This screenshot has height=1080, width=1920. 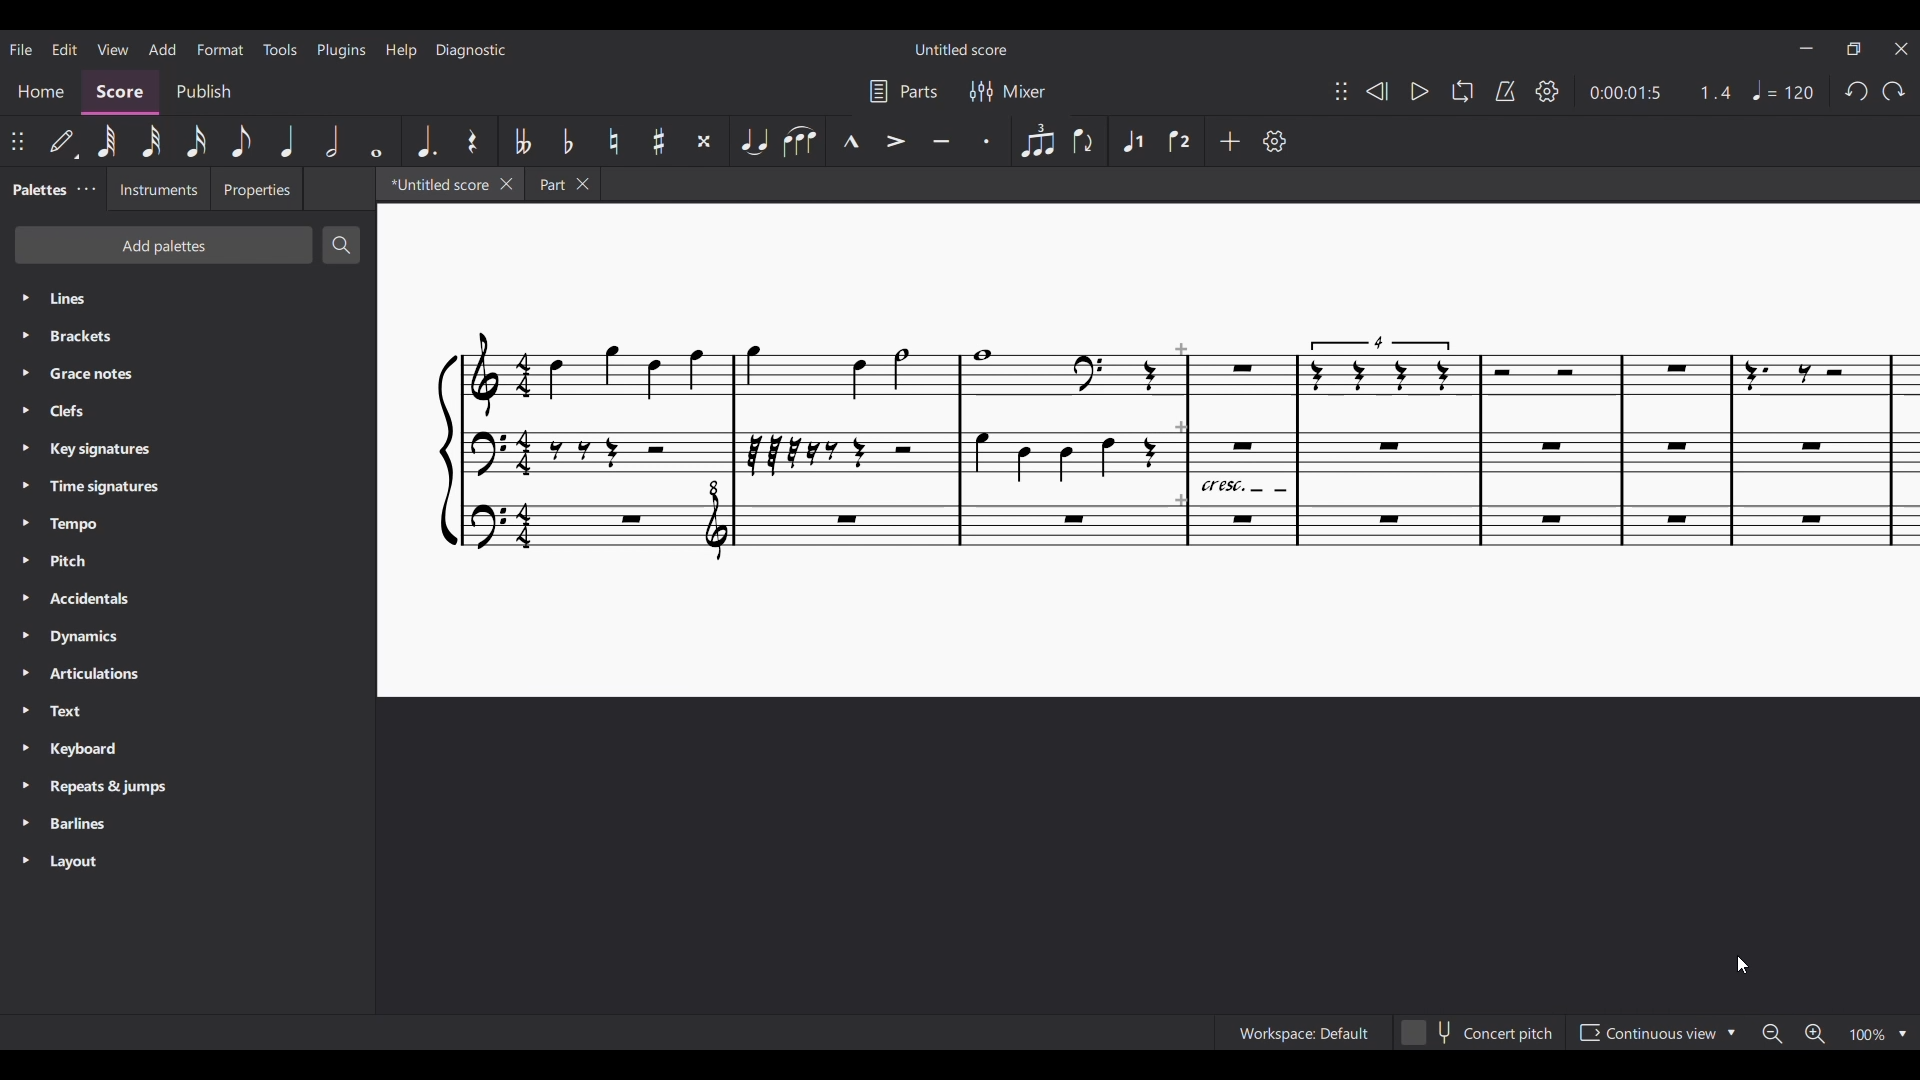 What do you see at coordinates (1772, 1035) in the screenshot?
I see `Zoom out` at bounding box center [1772, 1035].